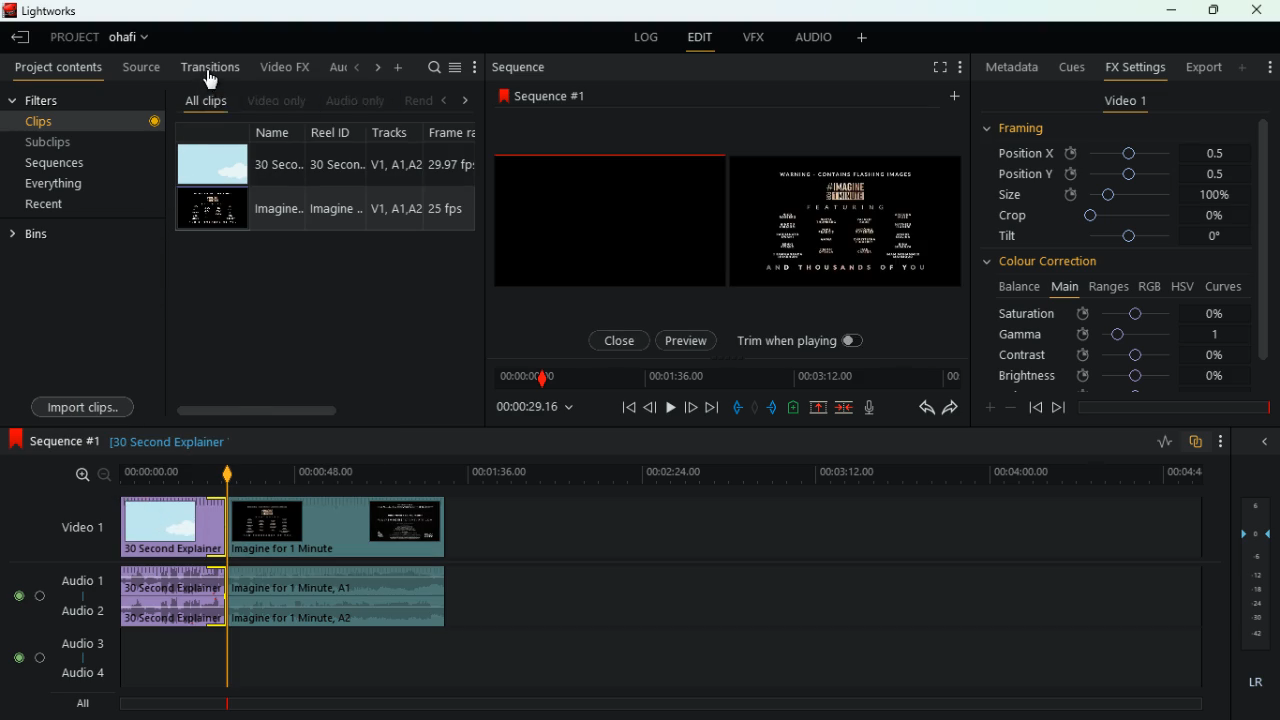 Image resolution: width=1280 pixels, height=720 pixels. I want to click on lr, so click(1254, 683).